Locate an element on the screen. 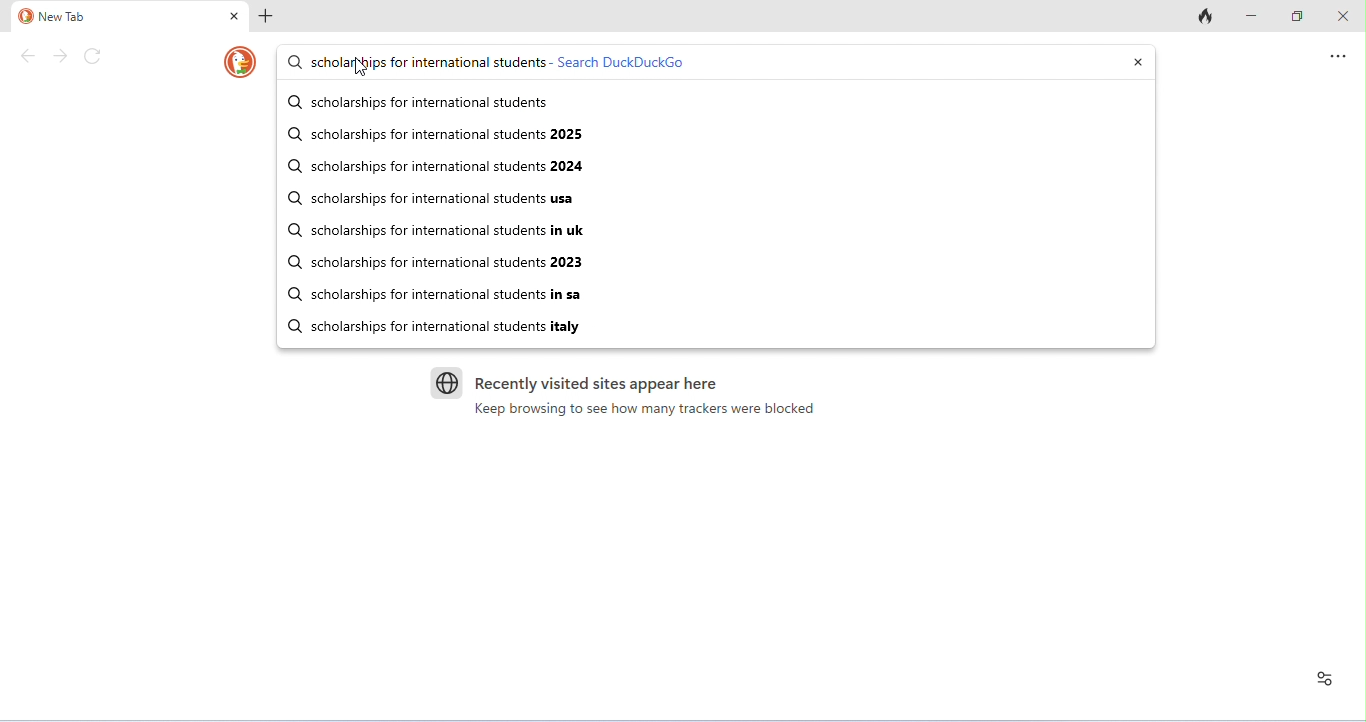 Image resolution: width=1366 pixels, height=722 pixels. search icon is located at coordinates (293, 229).